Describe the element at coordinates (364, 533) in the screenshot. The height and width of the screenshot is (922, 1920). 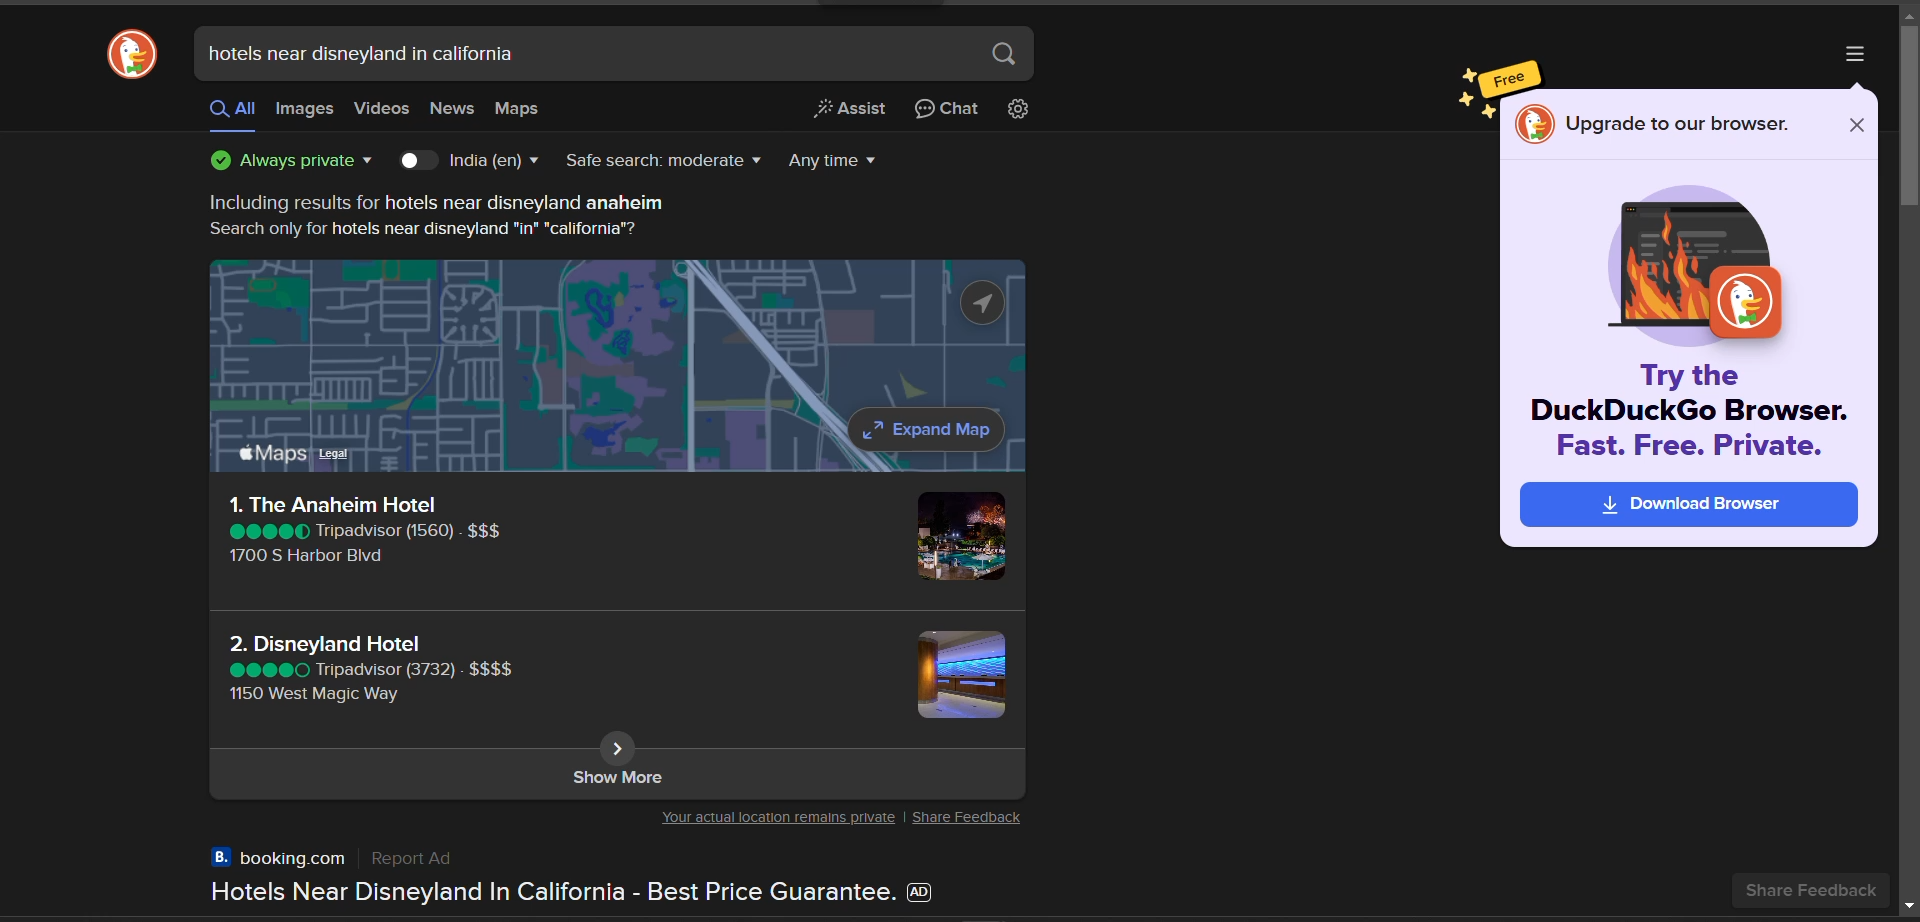
I see `suggestion-1` at that location.